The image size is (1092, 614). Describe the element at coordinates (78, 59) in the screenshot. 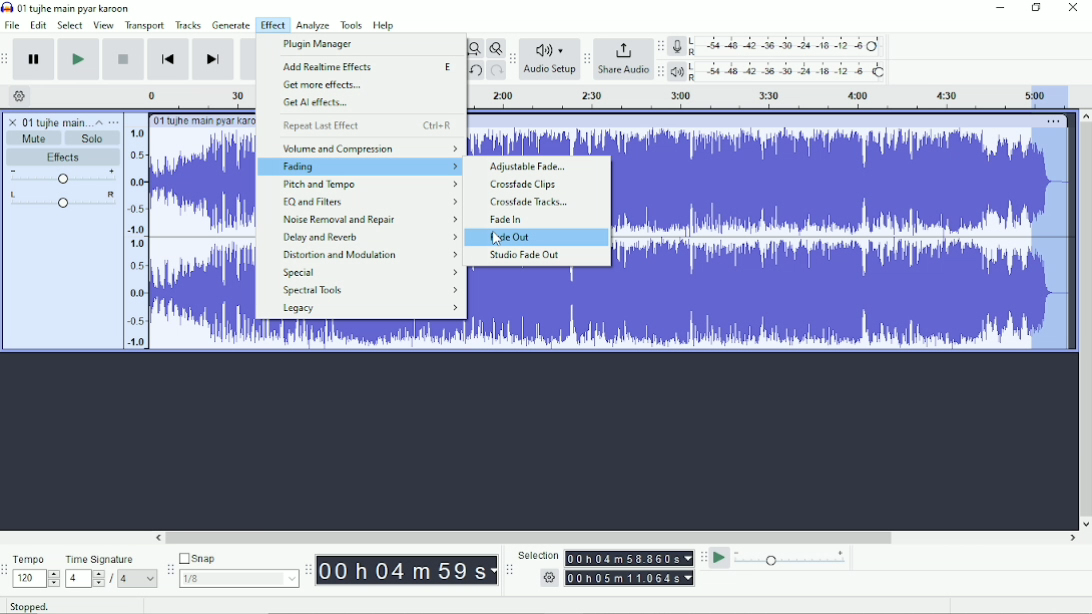

I see `Play` at that location.